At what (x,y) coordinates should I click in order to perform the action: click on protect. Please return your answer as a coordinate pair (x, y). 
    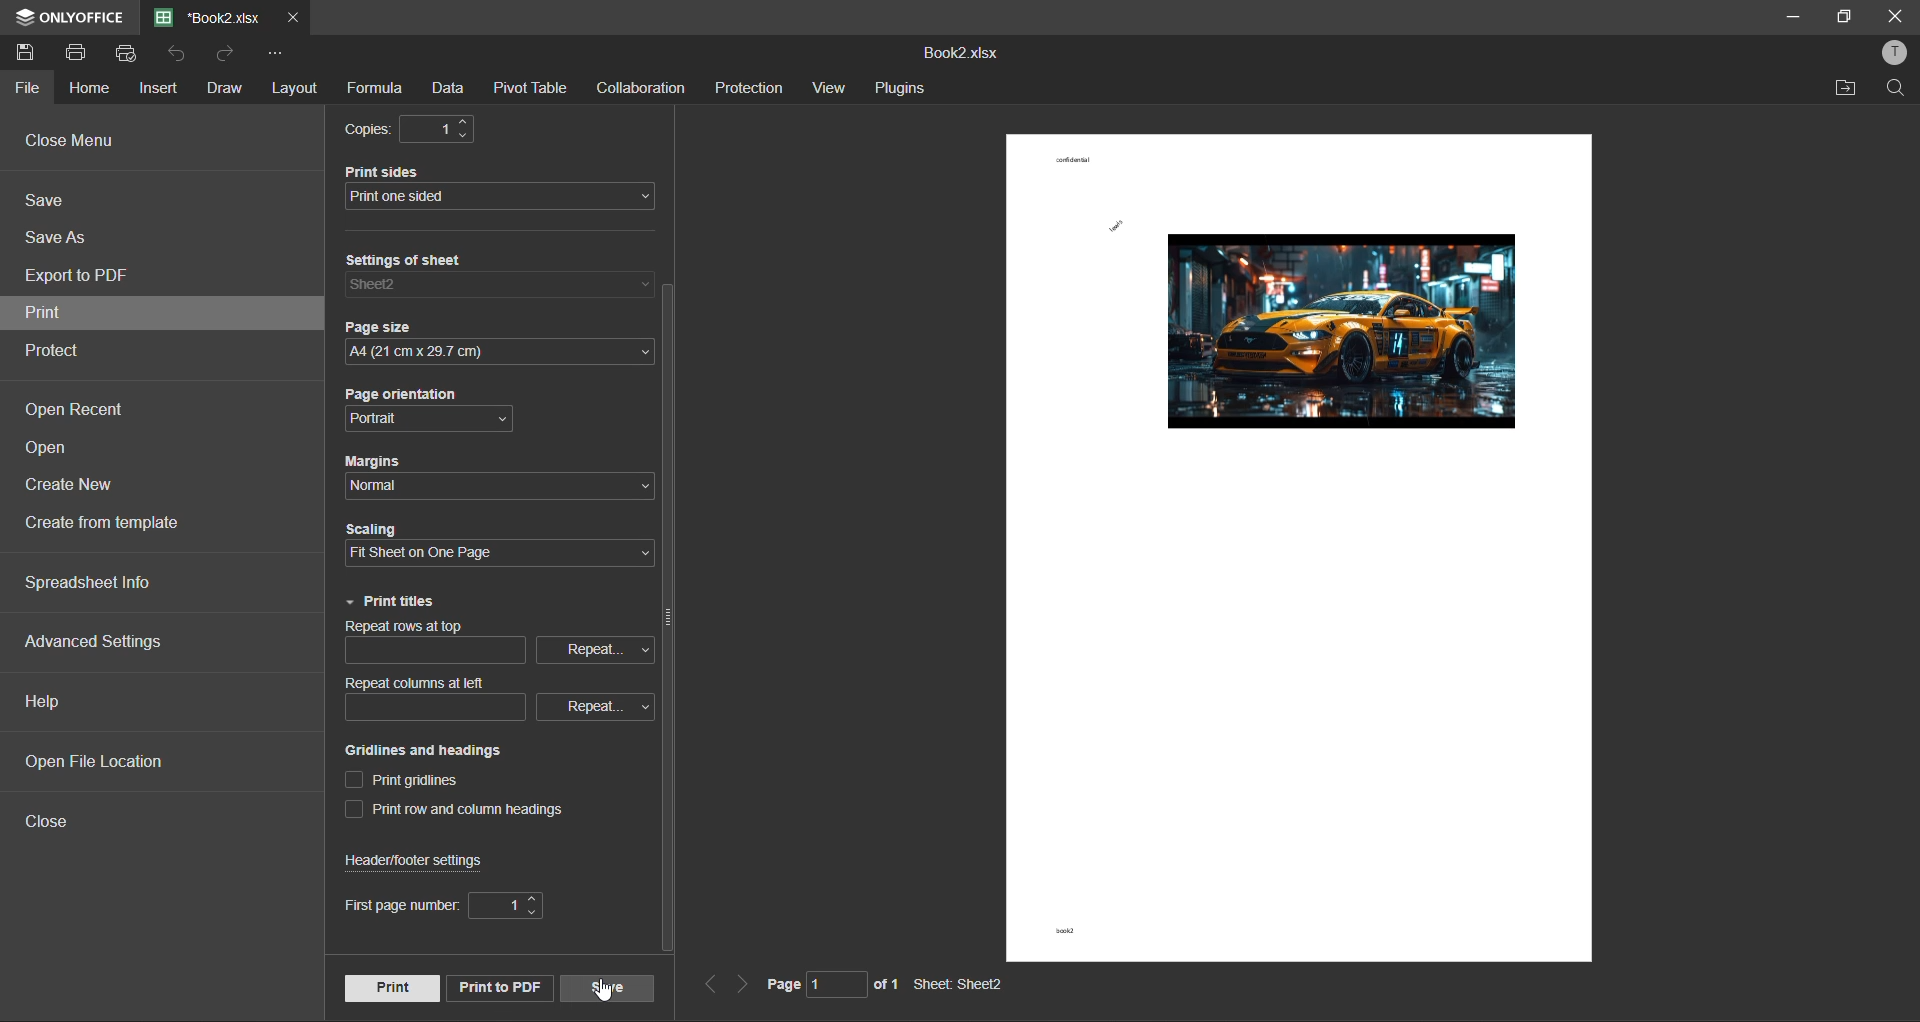
    Looking at the image, I should click on (58, 352).